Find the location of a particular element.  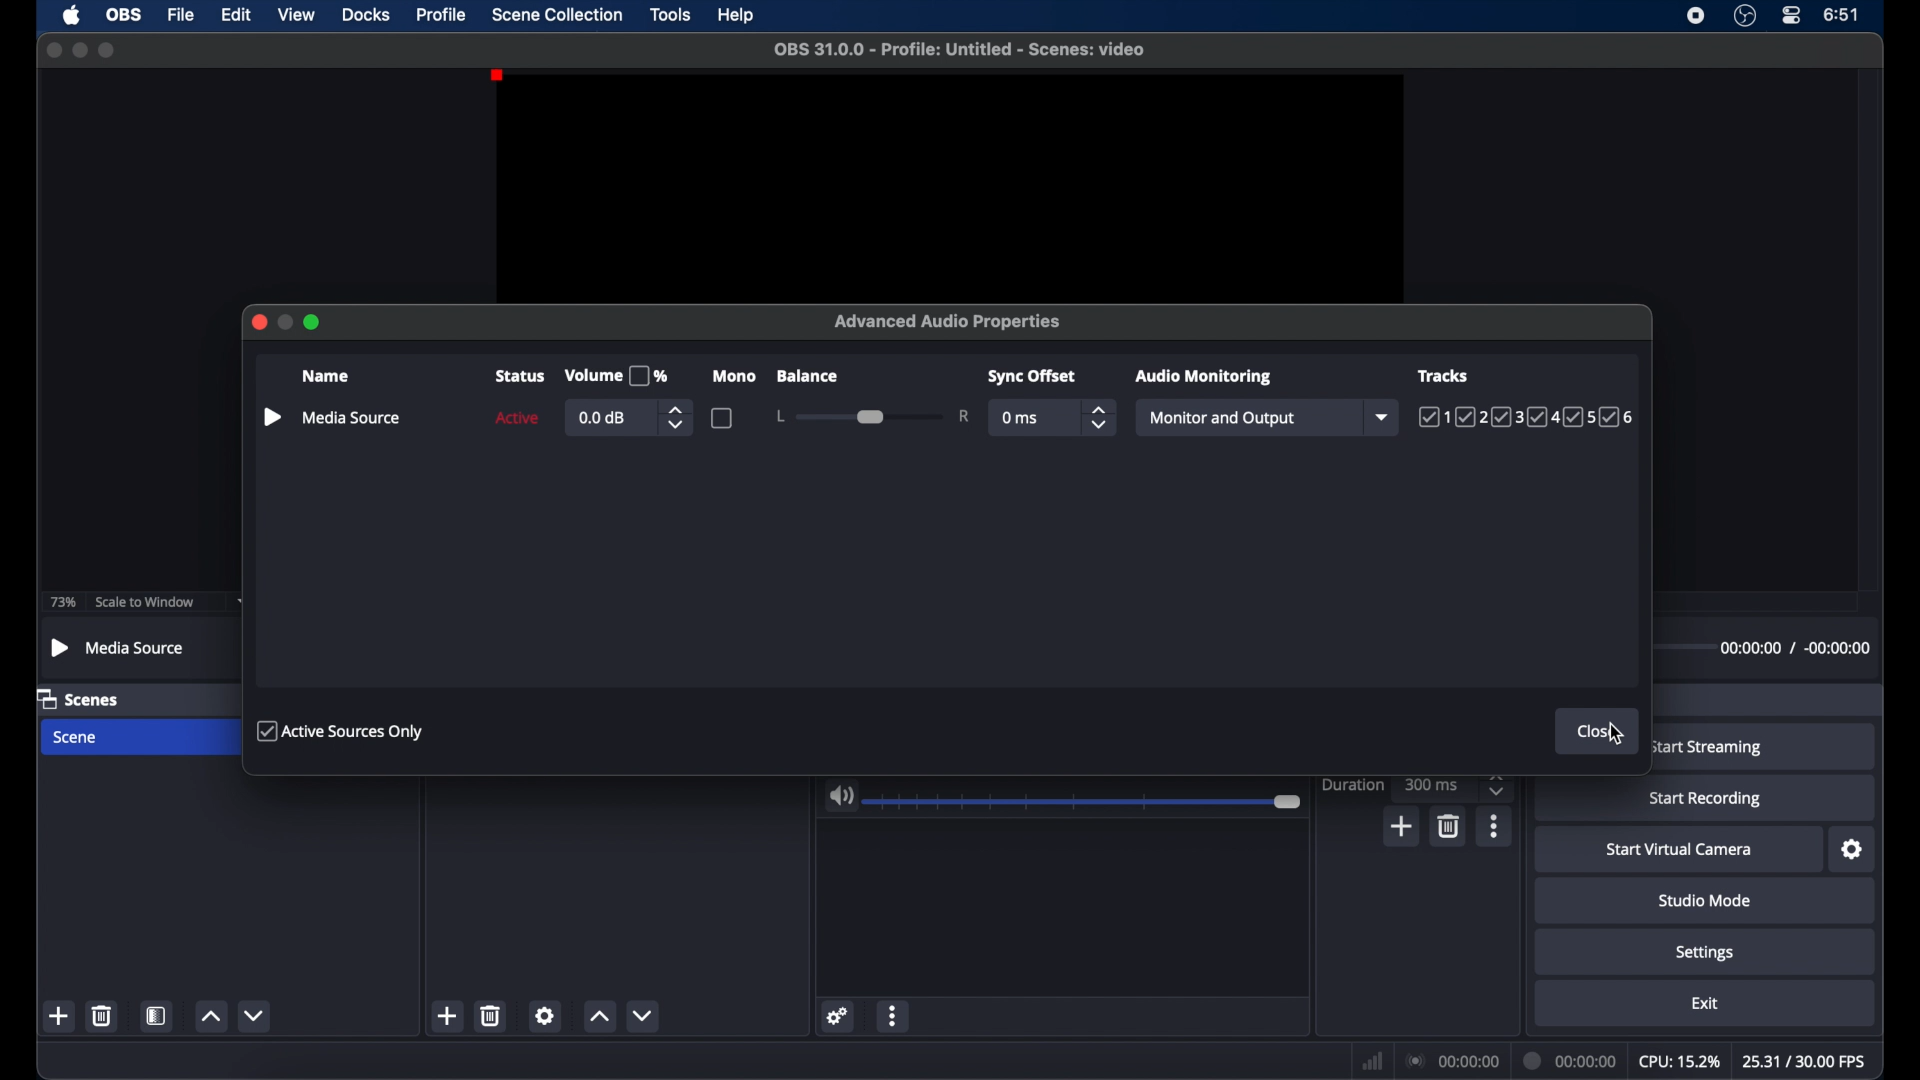

duration is located at coordinates (1571, 1060).